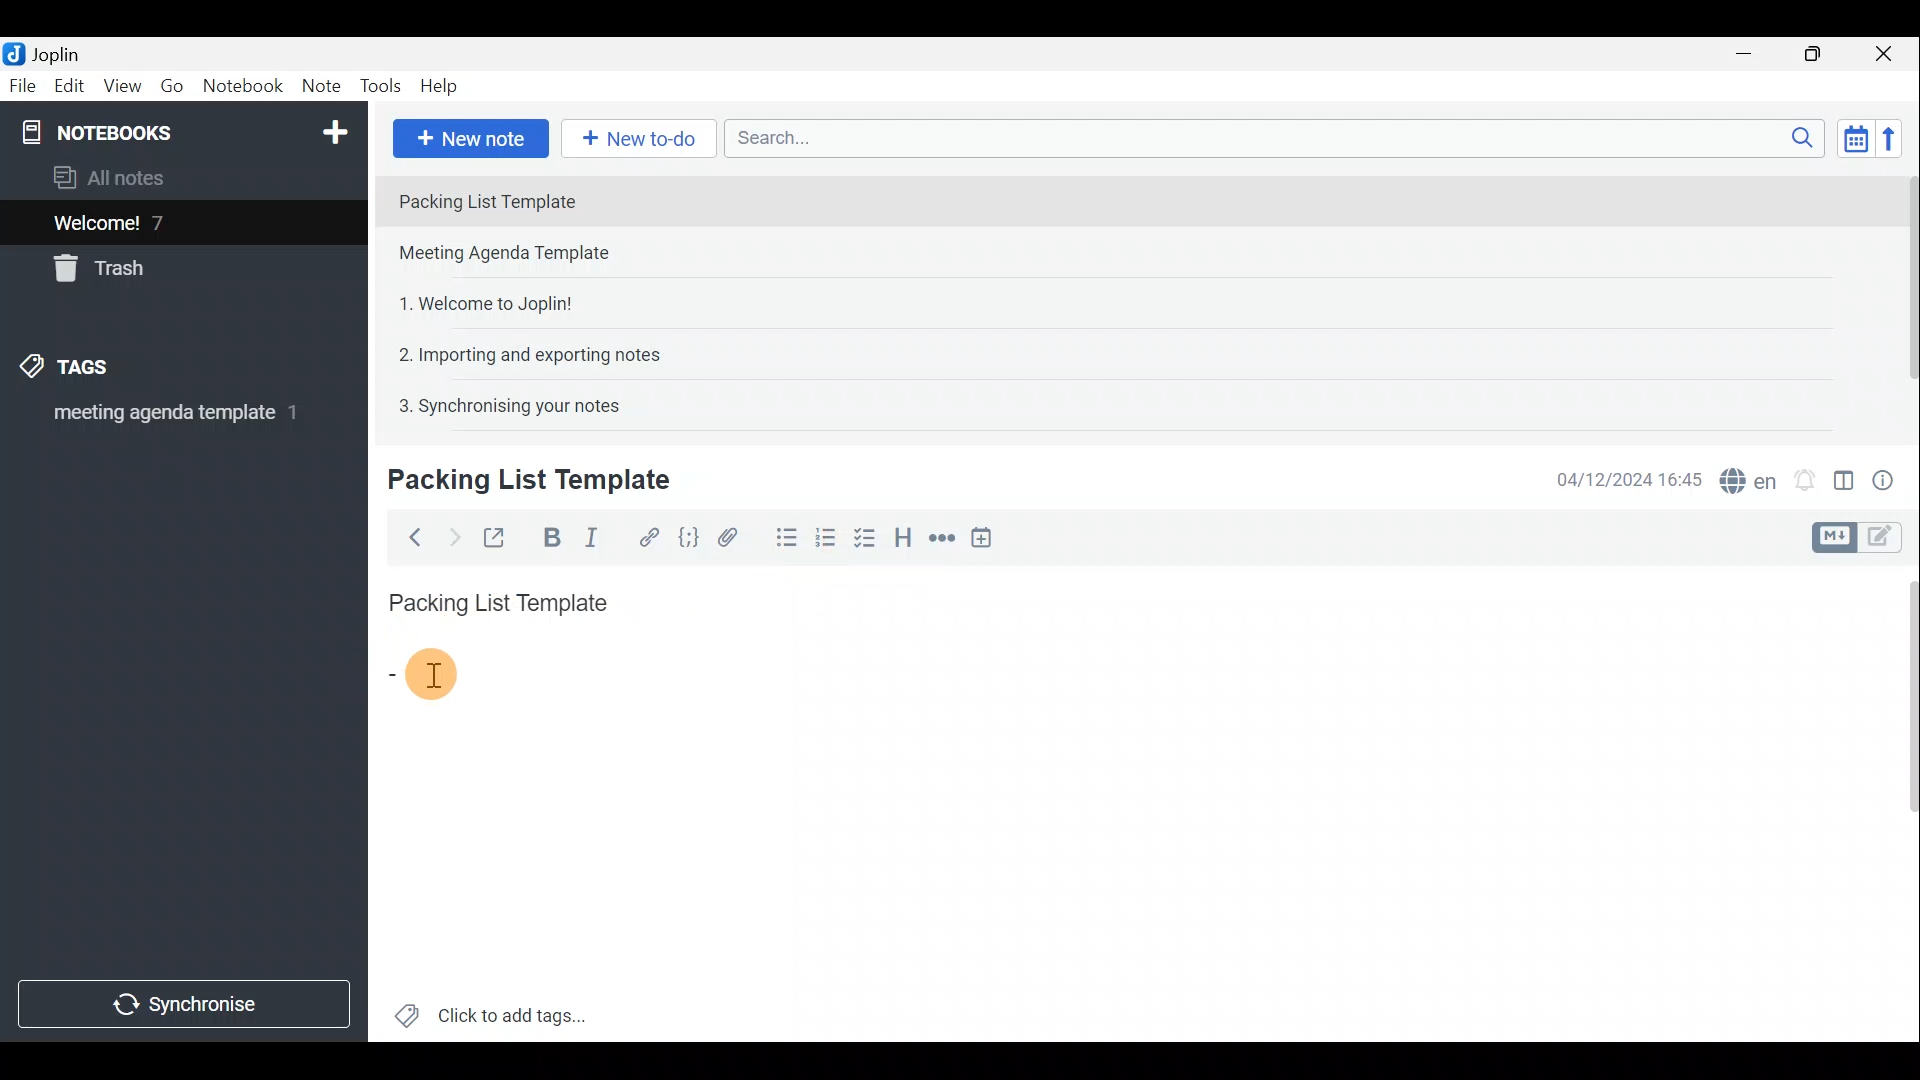  Describe the element at coordinates (153, 222) in the screenshot. I see `Welcome` at that location.